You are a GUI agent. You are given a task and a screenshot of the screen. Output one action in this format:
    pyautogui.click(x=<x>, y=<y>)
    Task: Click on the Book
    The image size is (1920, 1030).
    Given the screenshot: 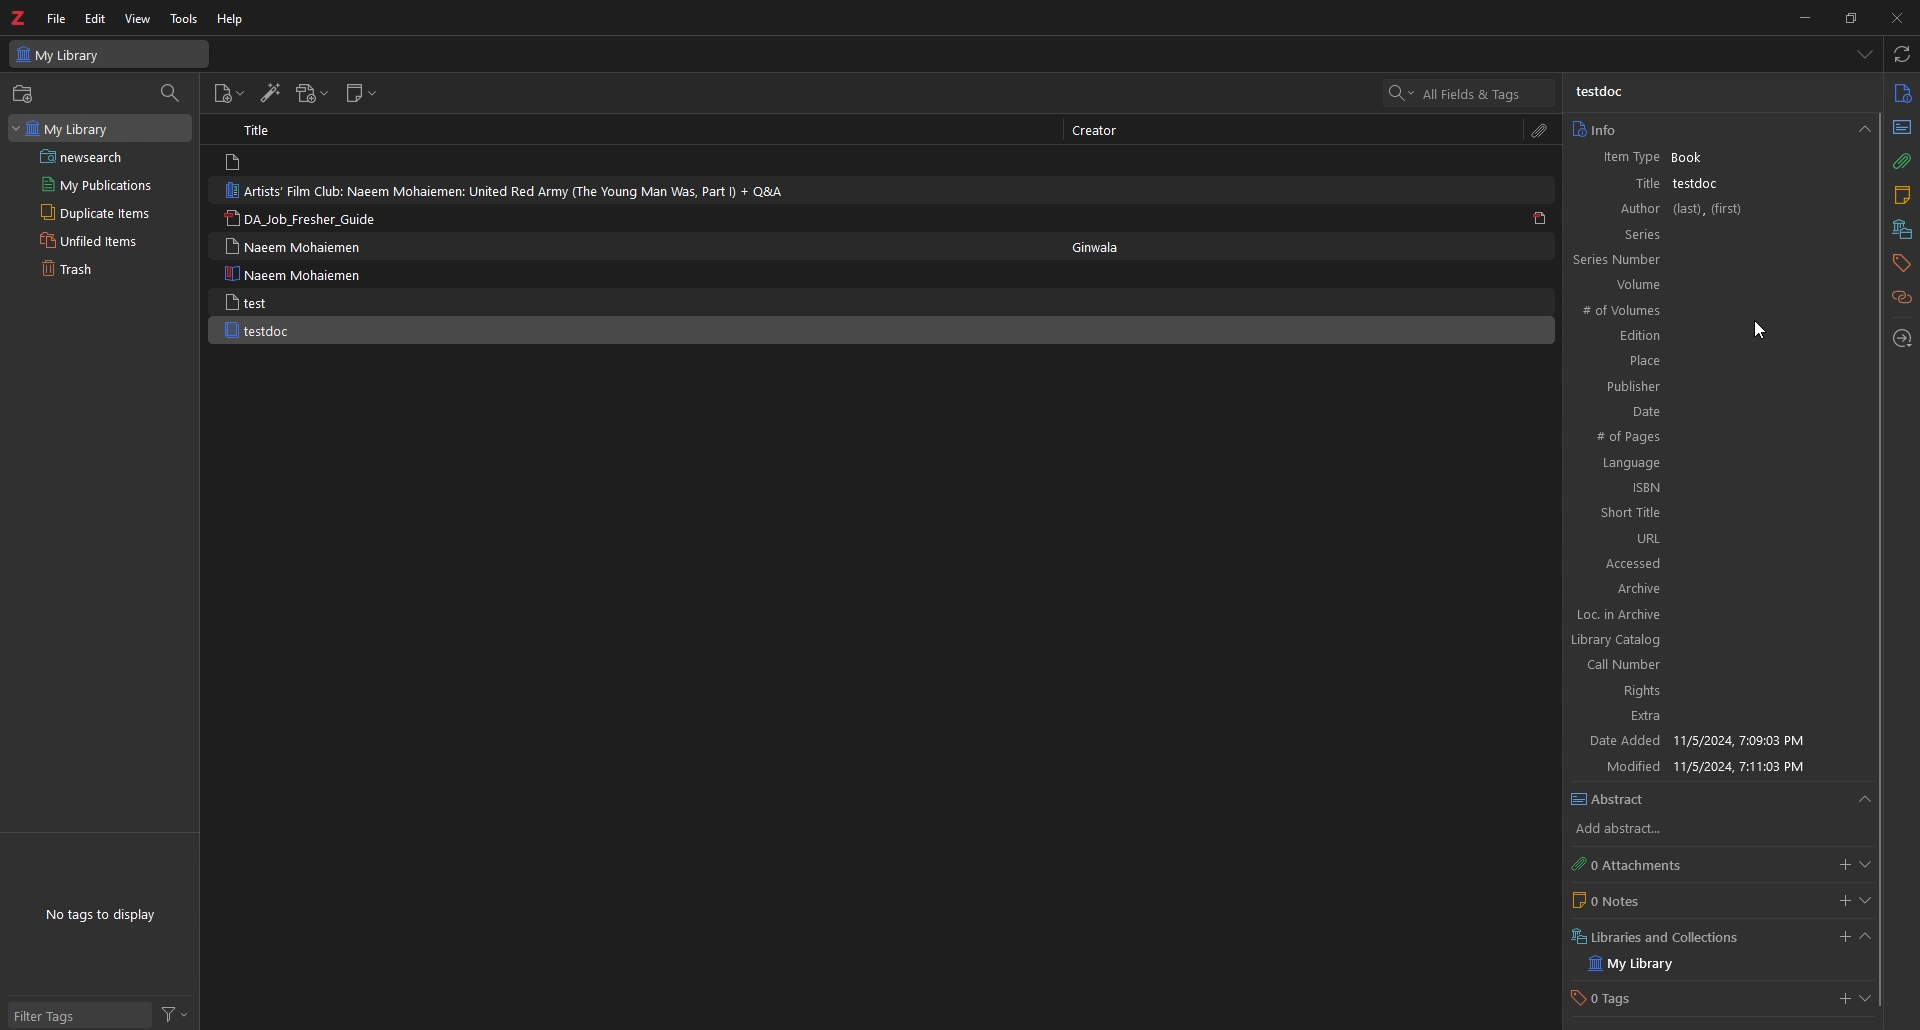 What is the action you would take?
    pyautogui.click(x=1769, y=158)
    